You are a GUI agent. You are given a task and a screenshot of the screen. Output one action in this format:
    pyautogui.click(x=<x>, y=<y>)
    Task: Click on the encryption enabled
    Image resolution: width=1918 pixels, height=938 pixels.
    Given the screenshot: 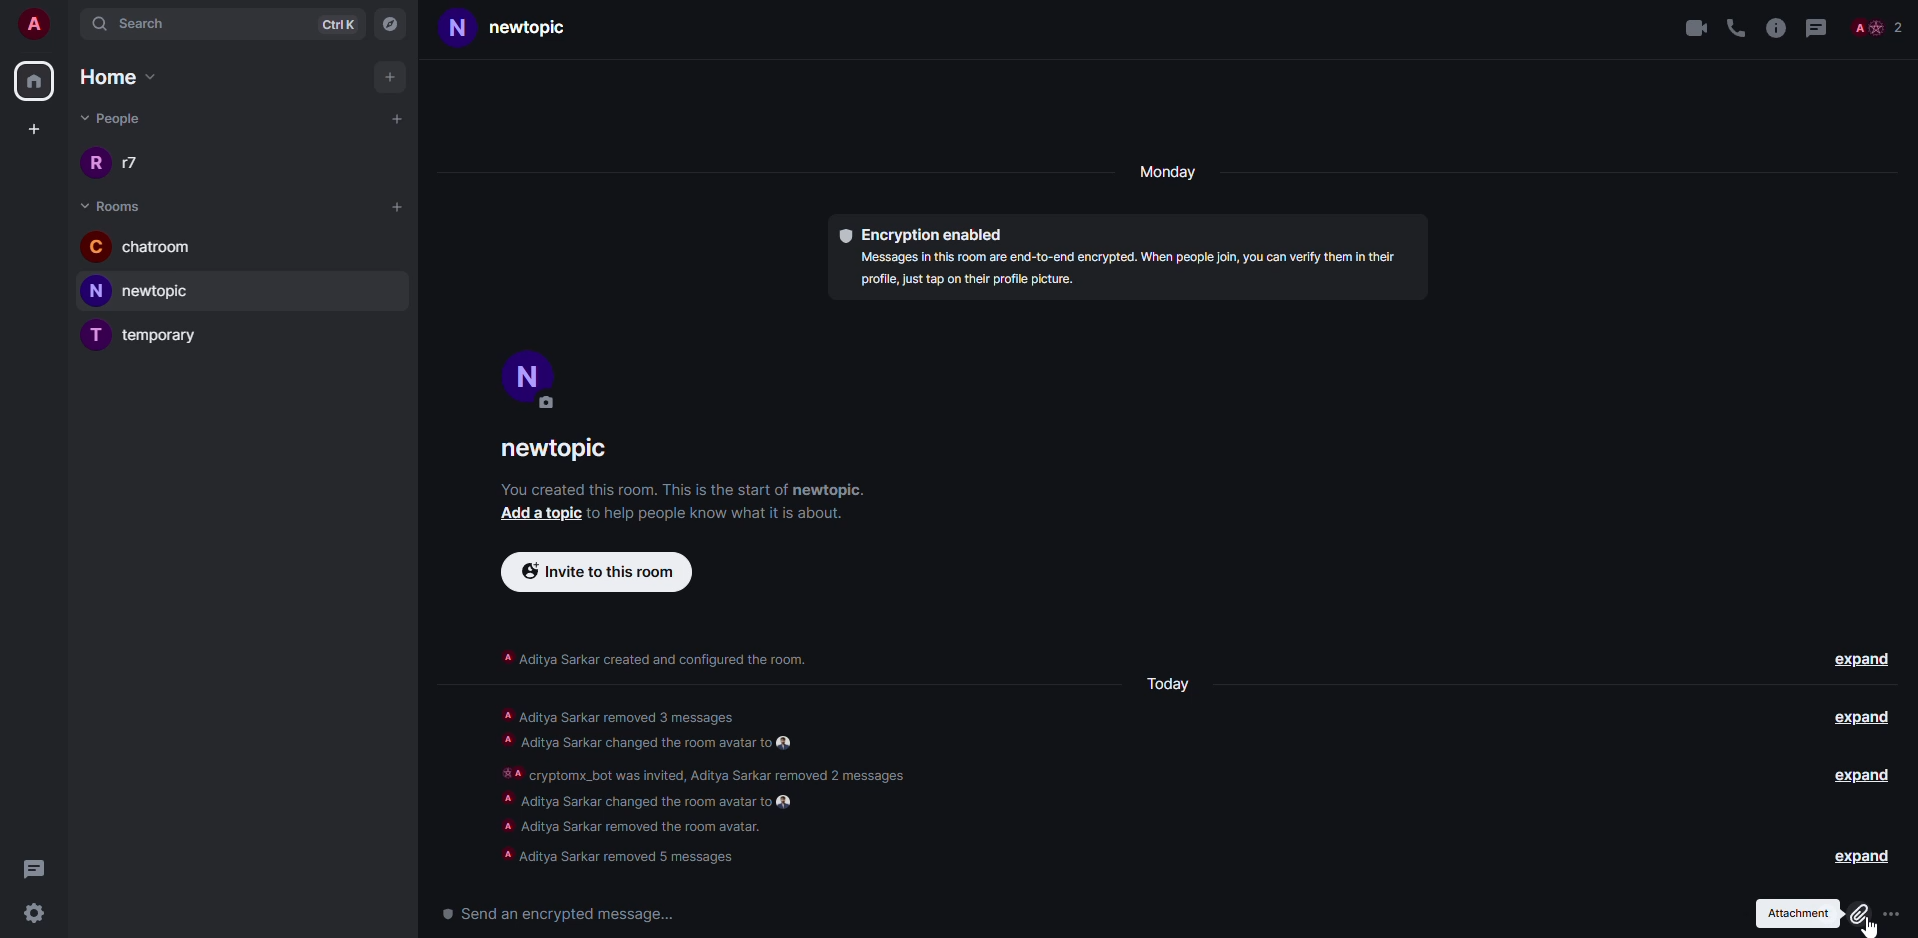 What is the action you would take?
    pyautogui.click(x=923, y=233)
    